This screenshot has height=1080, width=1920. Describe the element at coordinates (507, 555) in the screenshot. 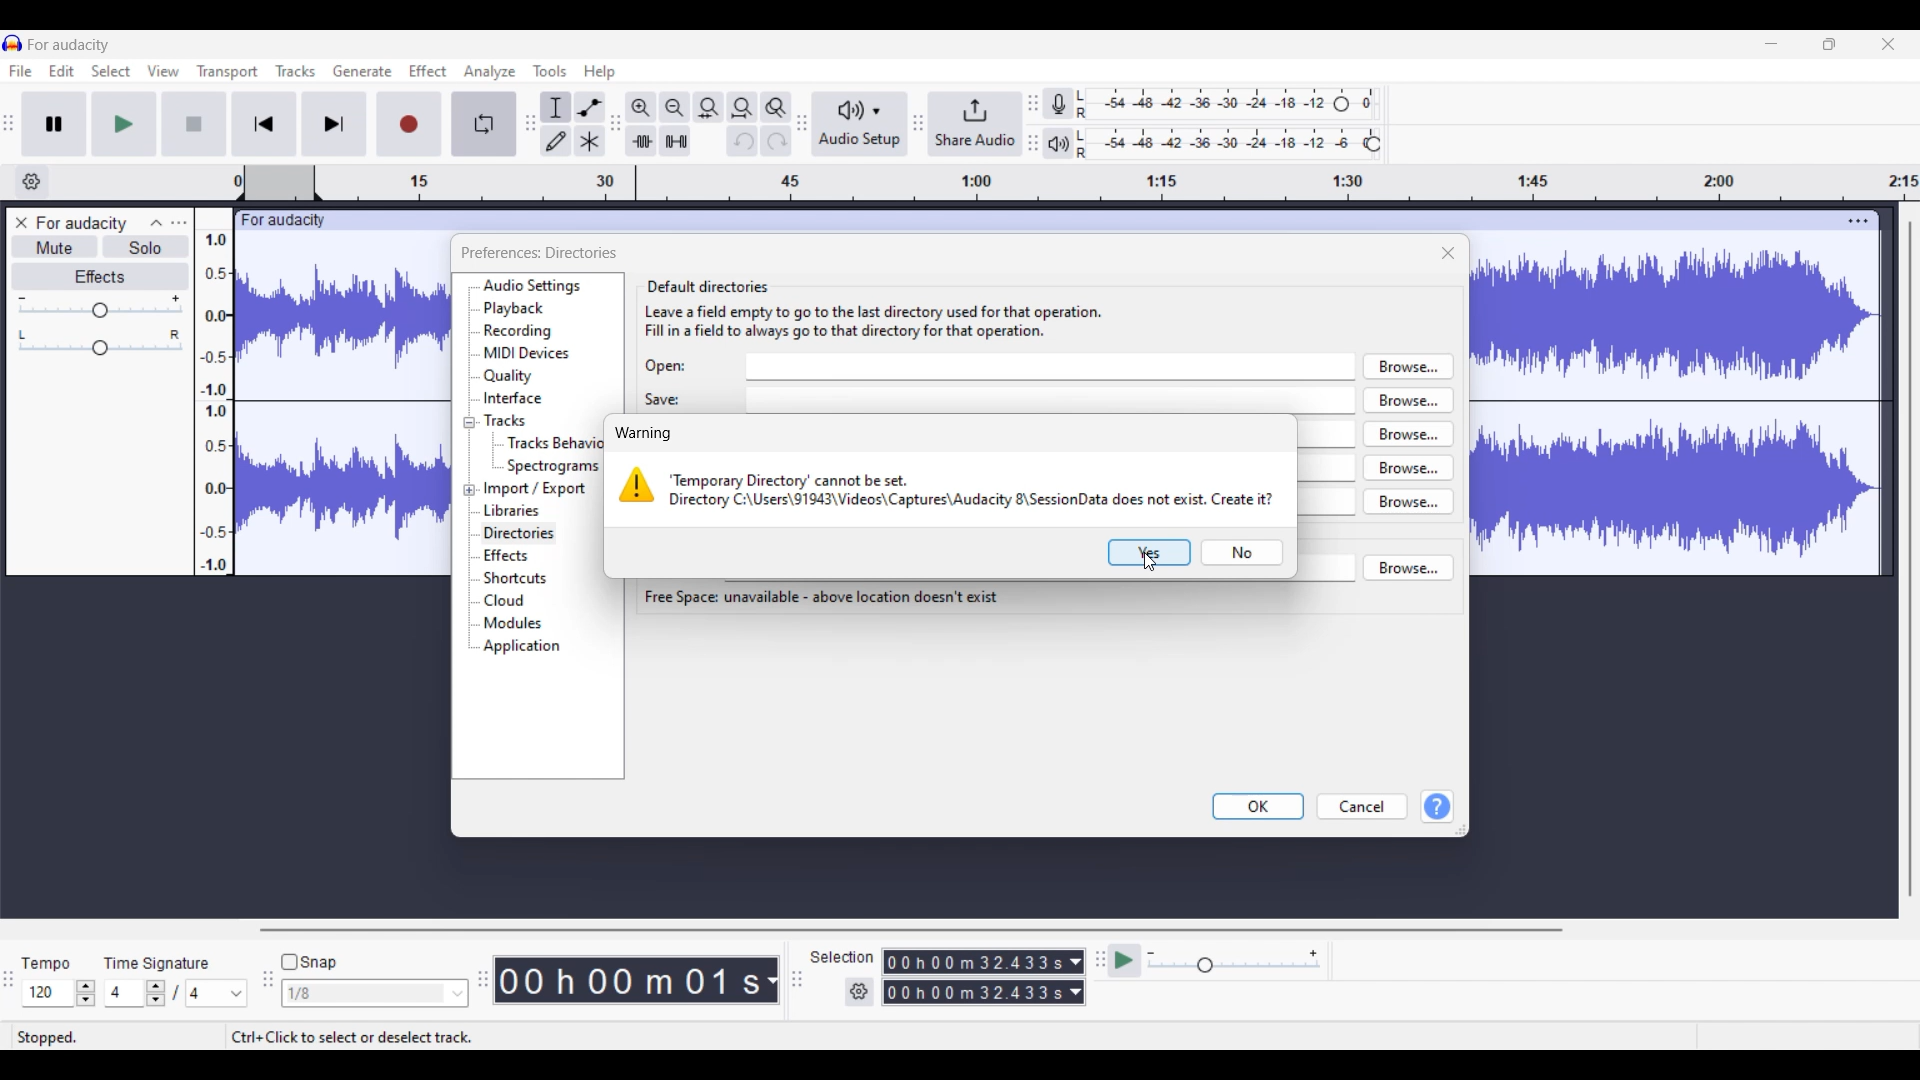

I see `Effects` at that location.